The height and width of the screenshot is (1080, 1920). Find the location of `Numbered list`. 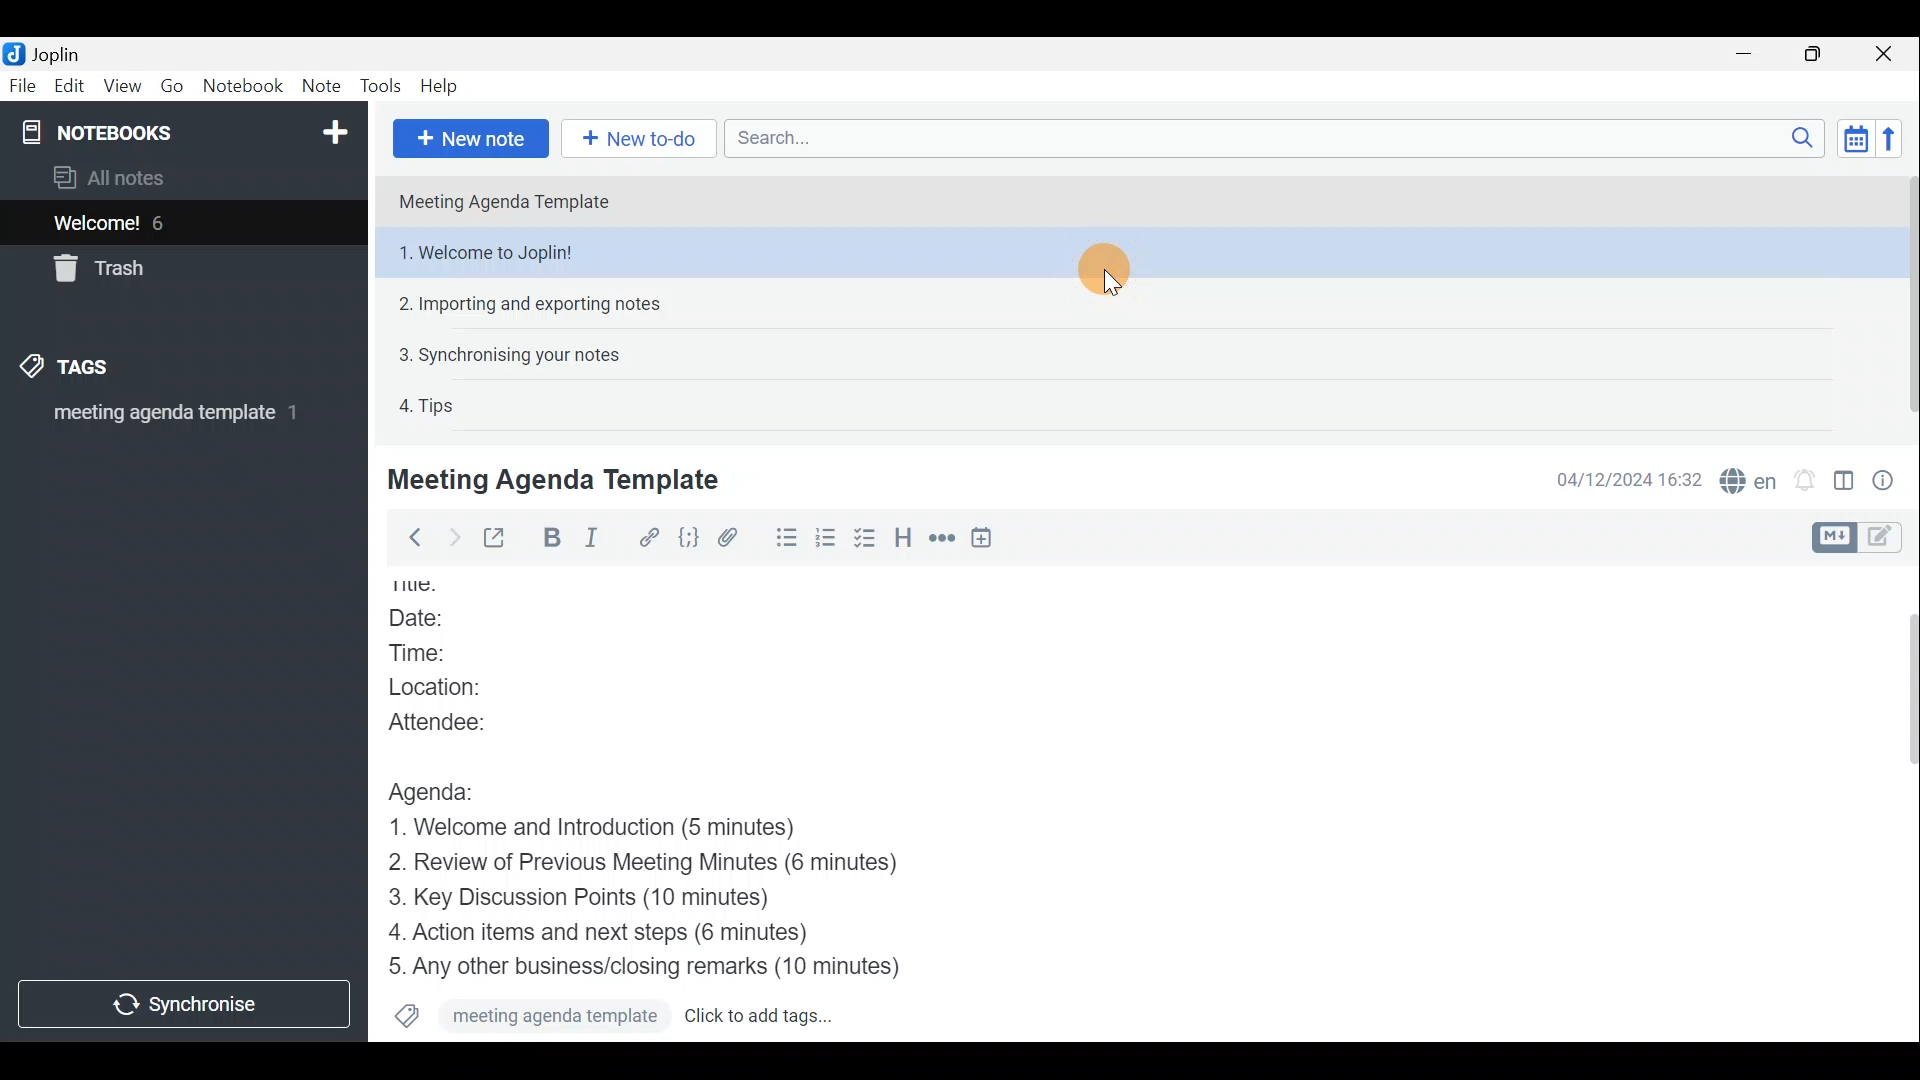

Numbered list is located at coordinates (826, 541).